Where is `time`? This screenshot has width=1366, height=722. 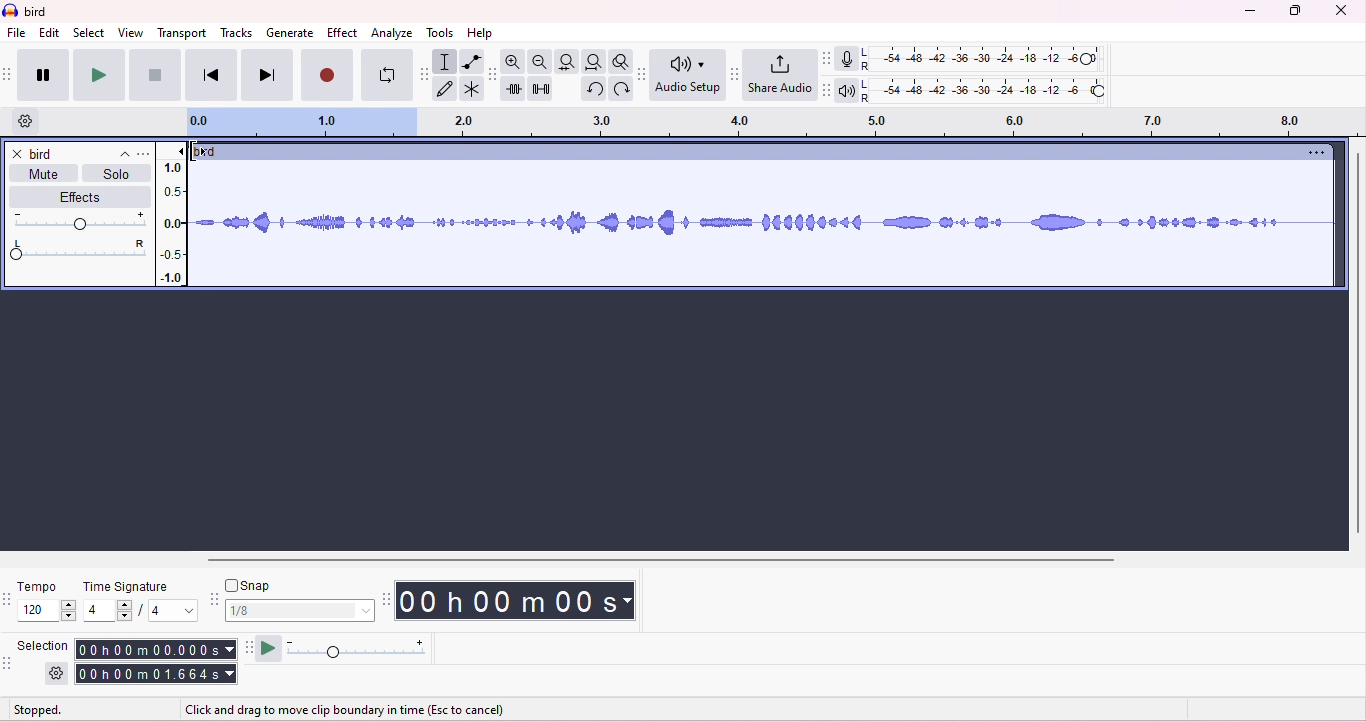
time is located at coordinates (523, 600).